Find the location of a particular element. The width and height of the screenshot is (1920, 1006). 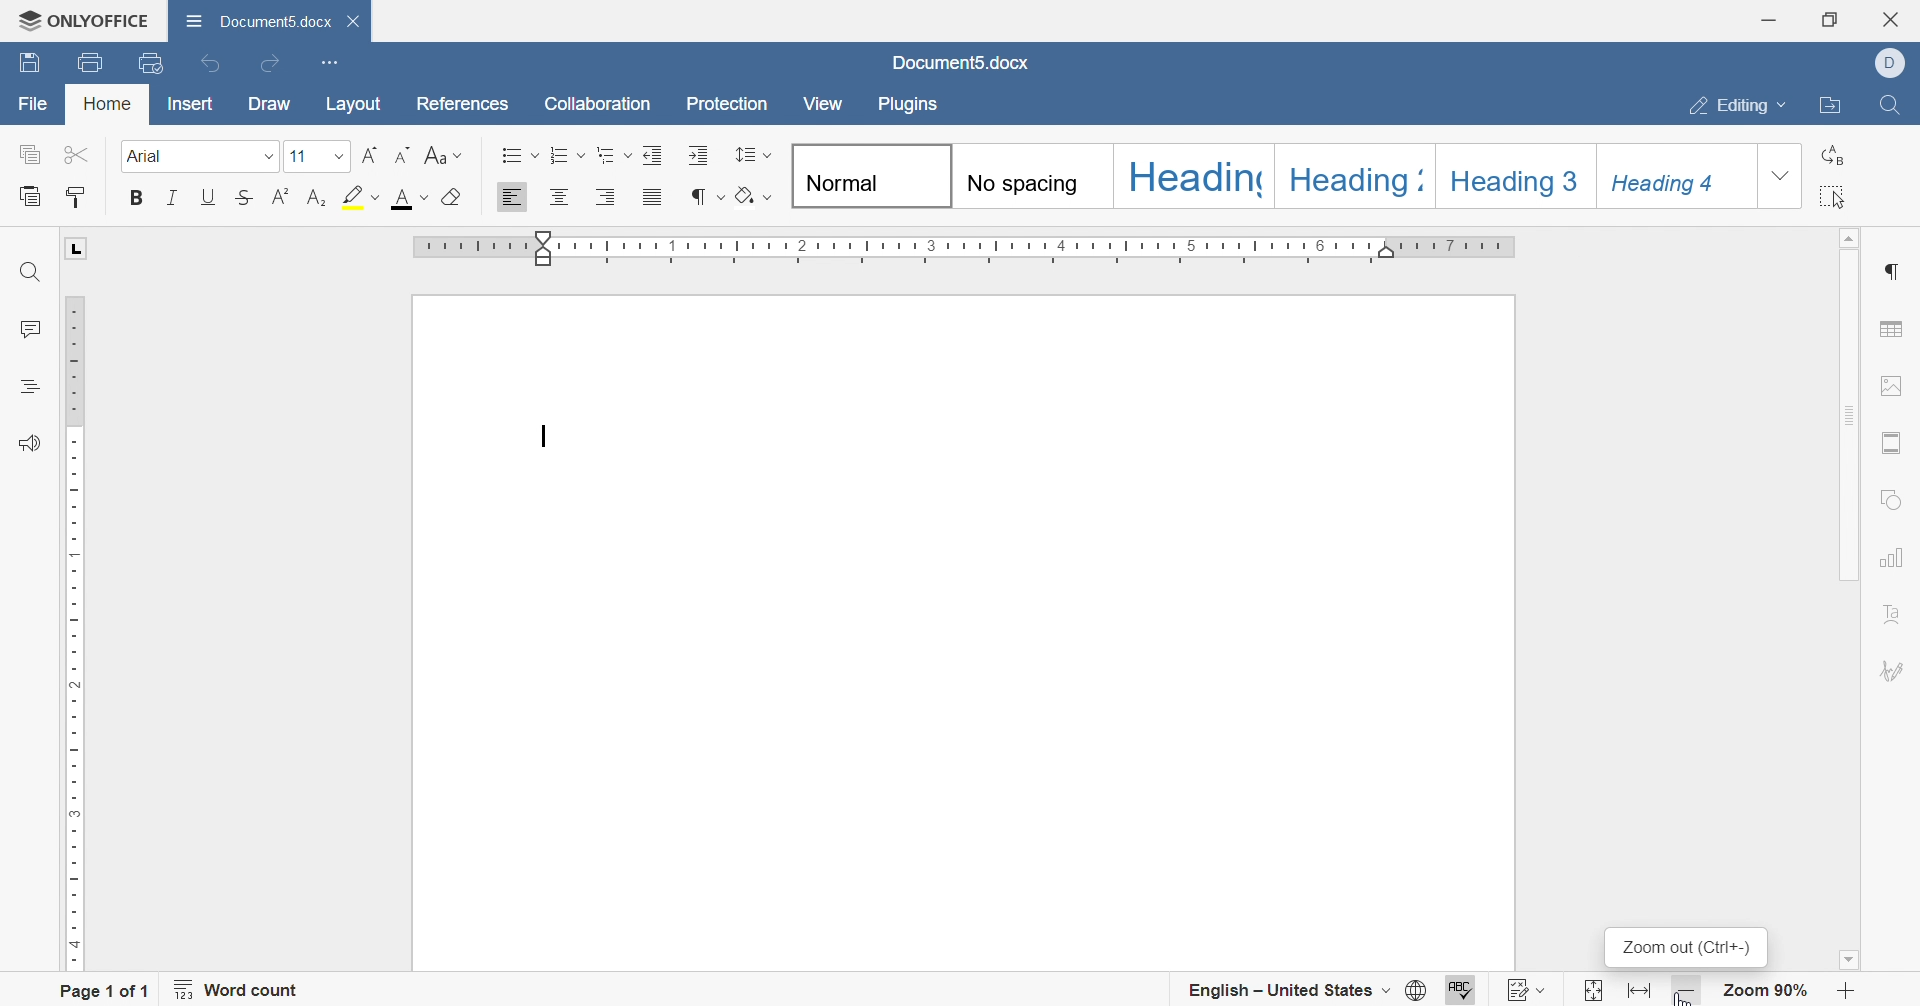

clear style is located at coordinates (754, 194).